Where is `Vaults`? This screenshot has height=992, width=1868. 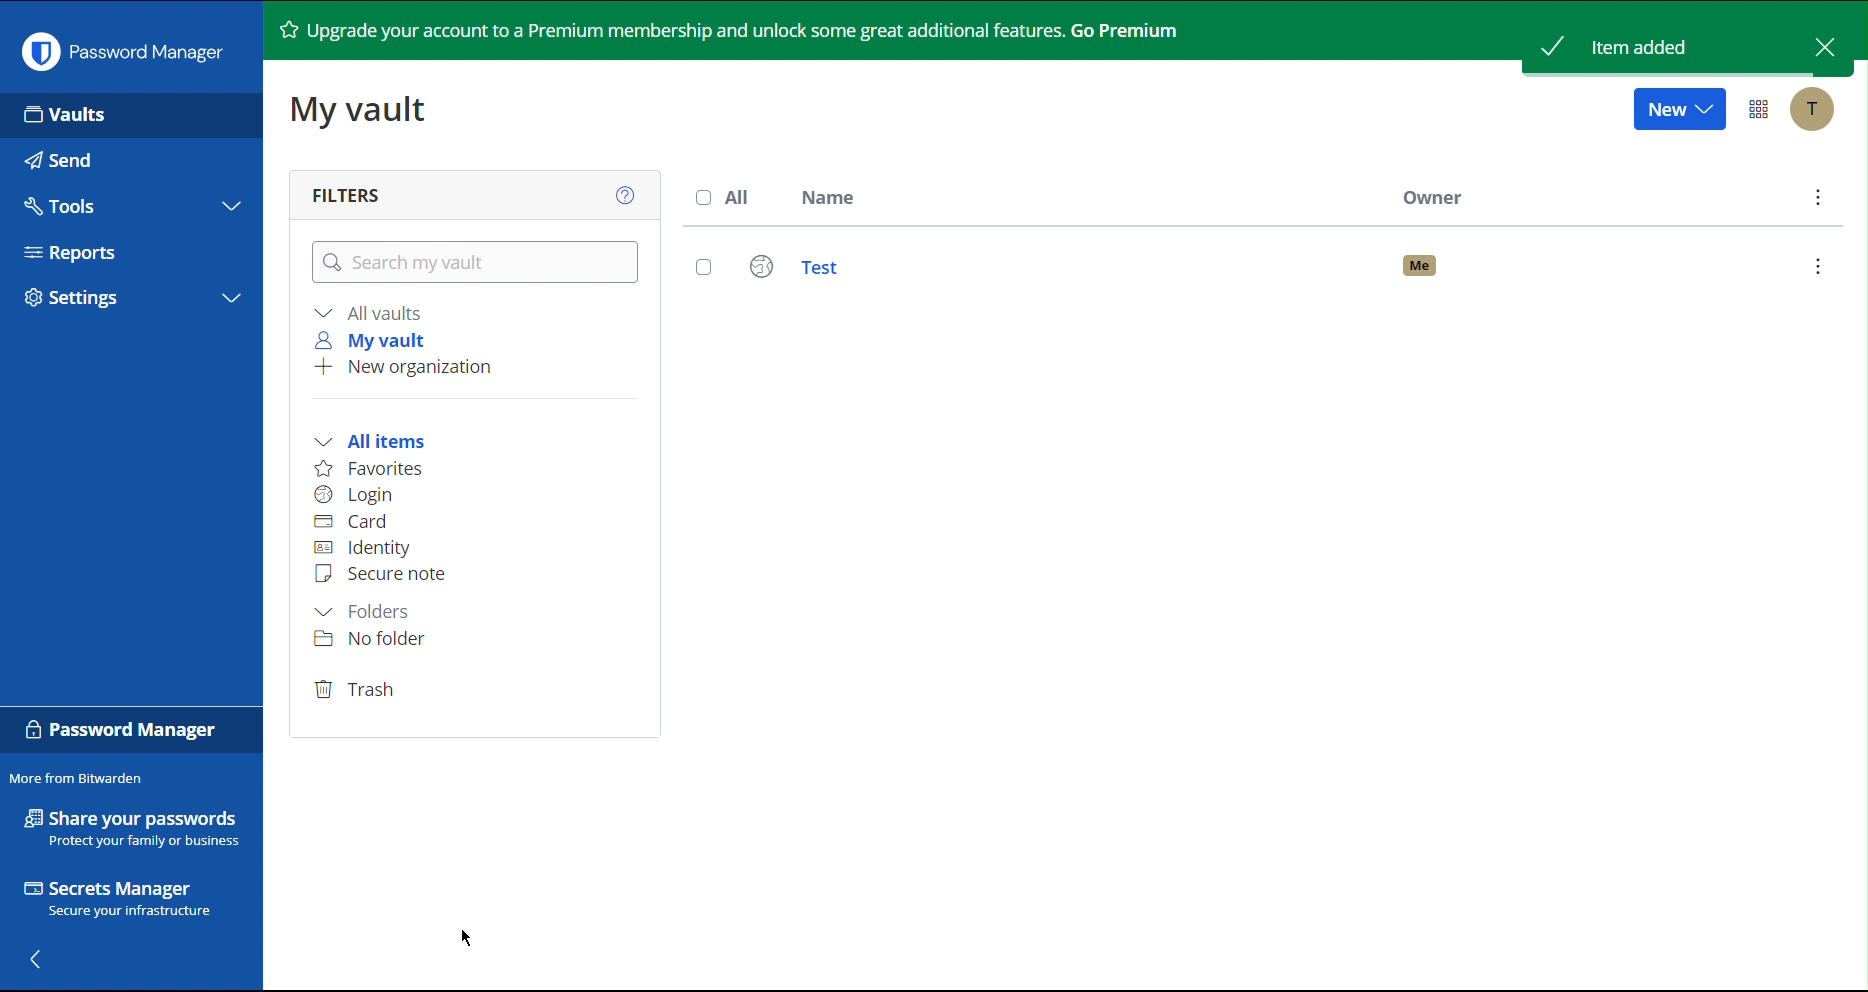 Vaults is located at coordinates (130, 113).